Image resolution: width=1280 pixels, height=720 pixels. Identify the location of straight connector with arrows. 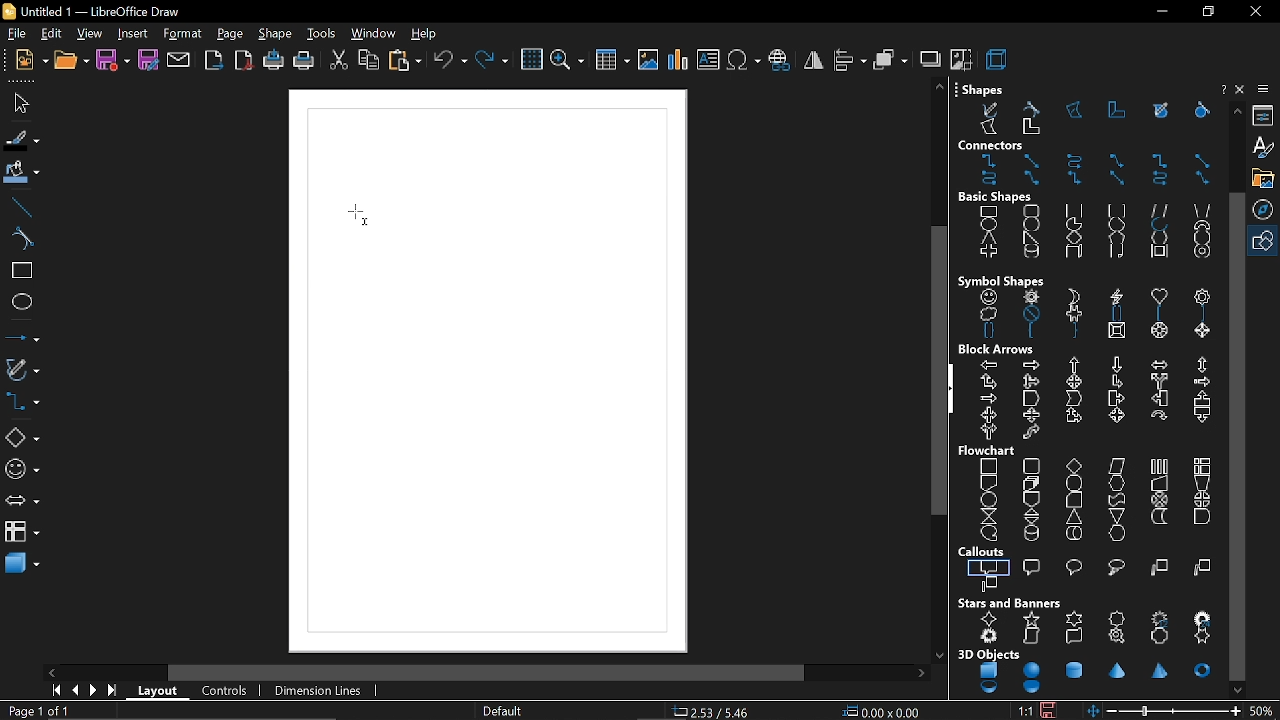
(1119, 180).